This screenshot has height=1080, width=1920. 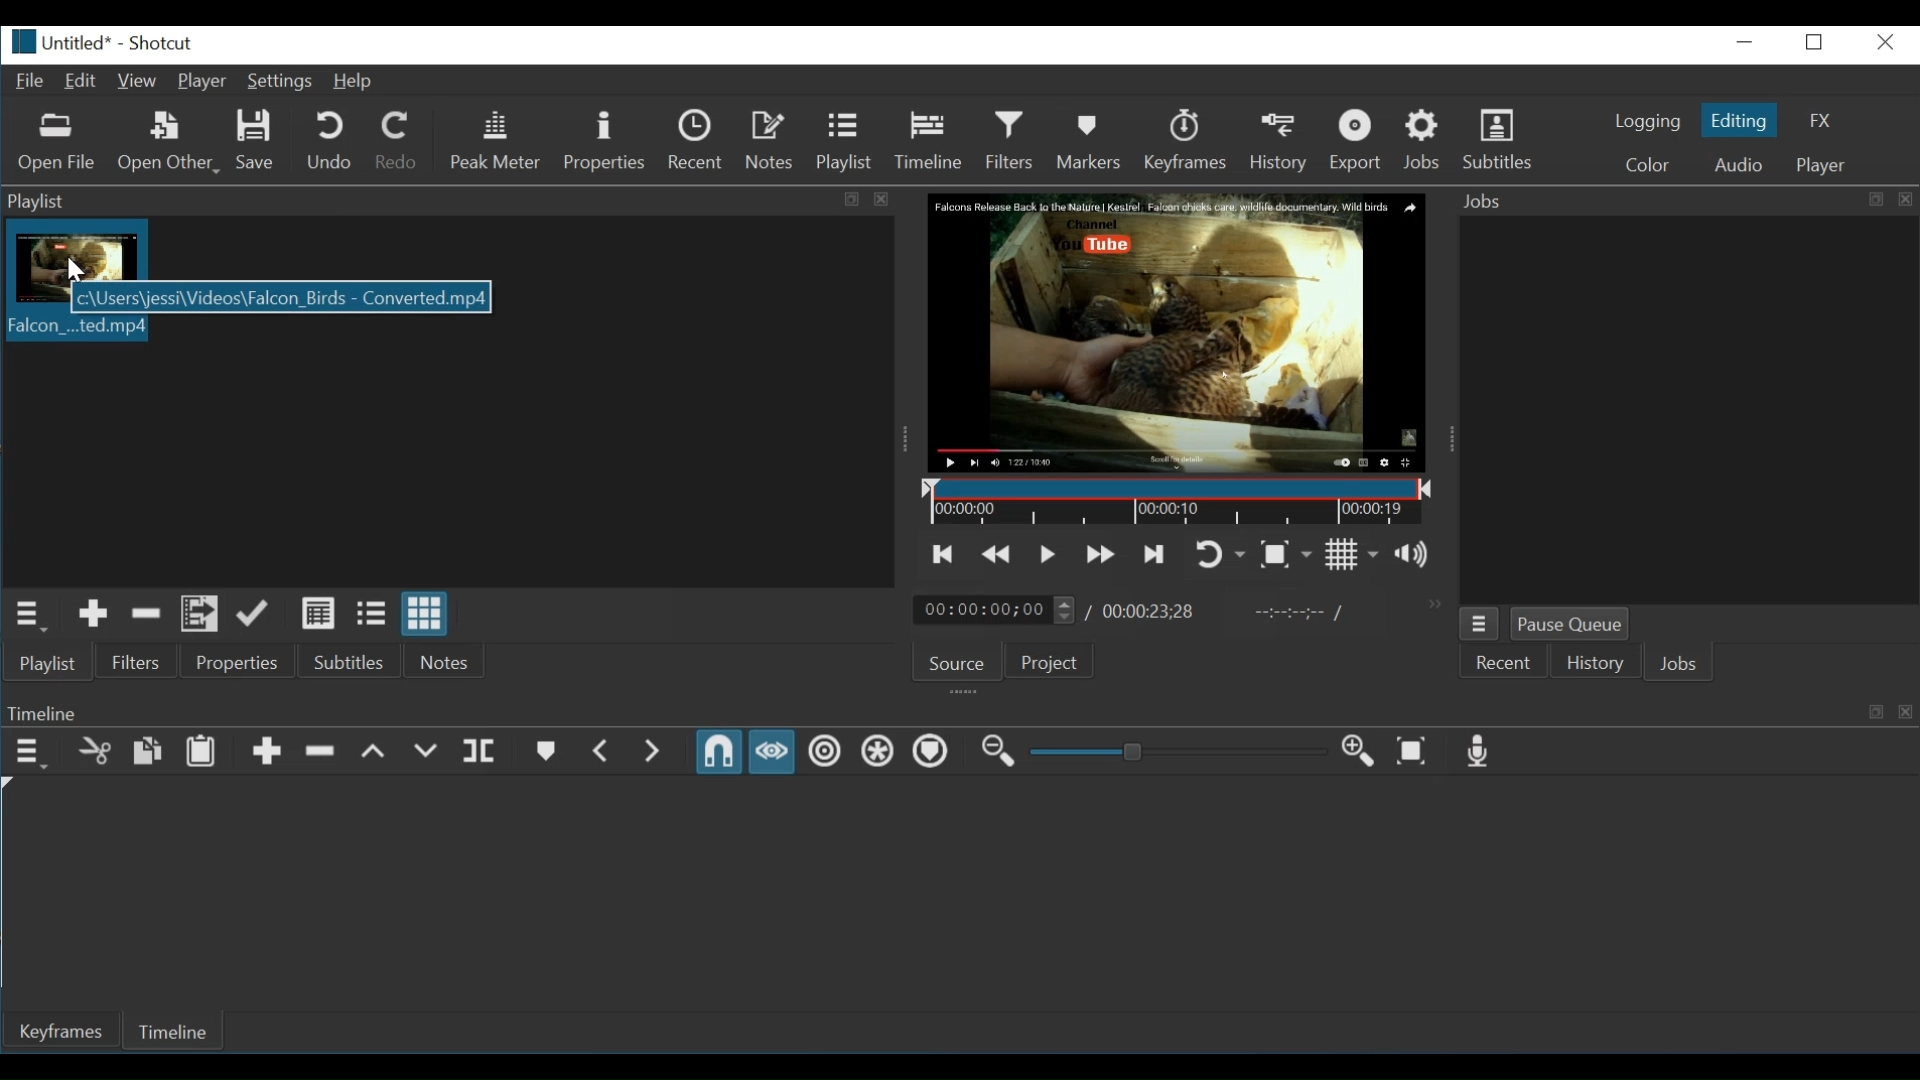 What do you see at coordinates (958, 664) in the screenshot?
I see `Source` at bounding box center [958, 664].